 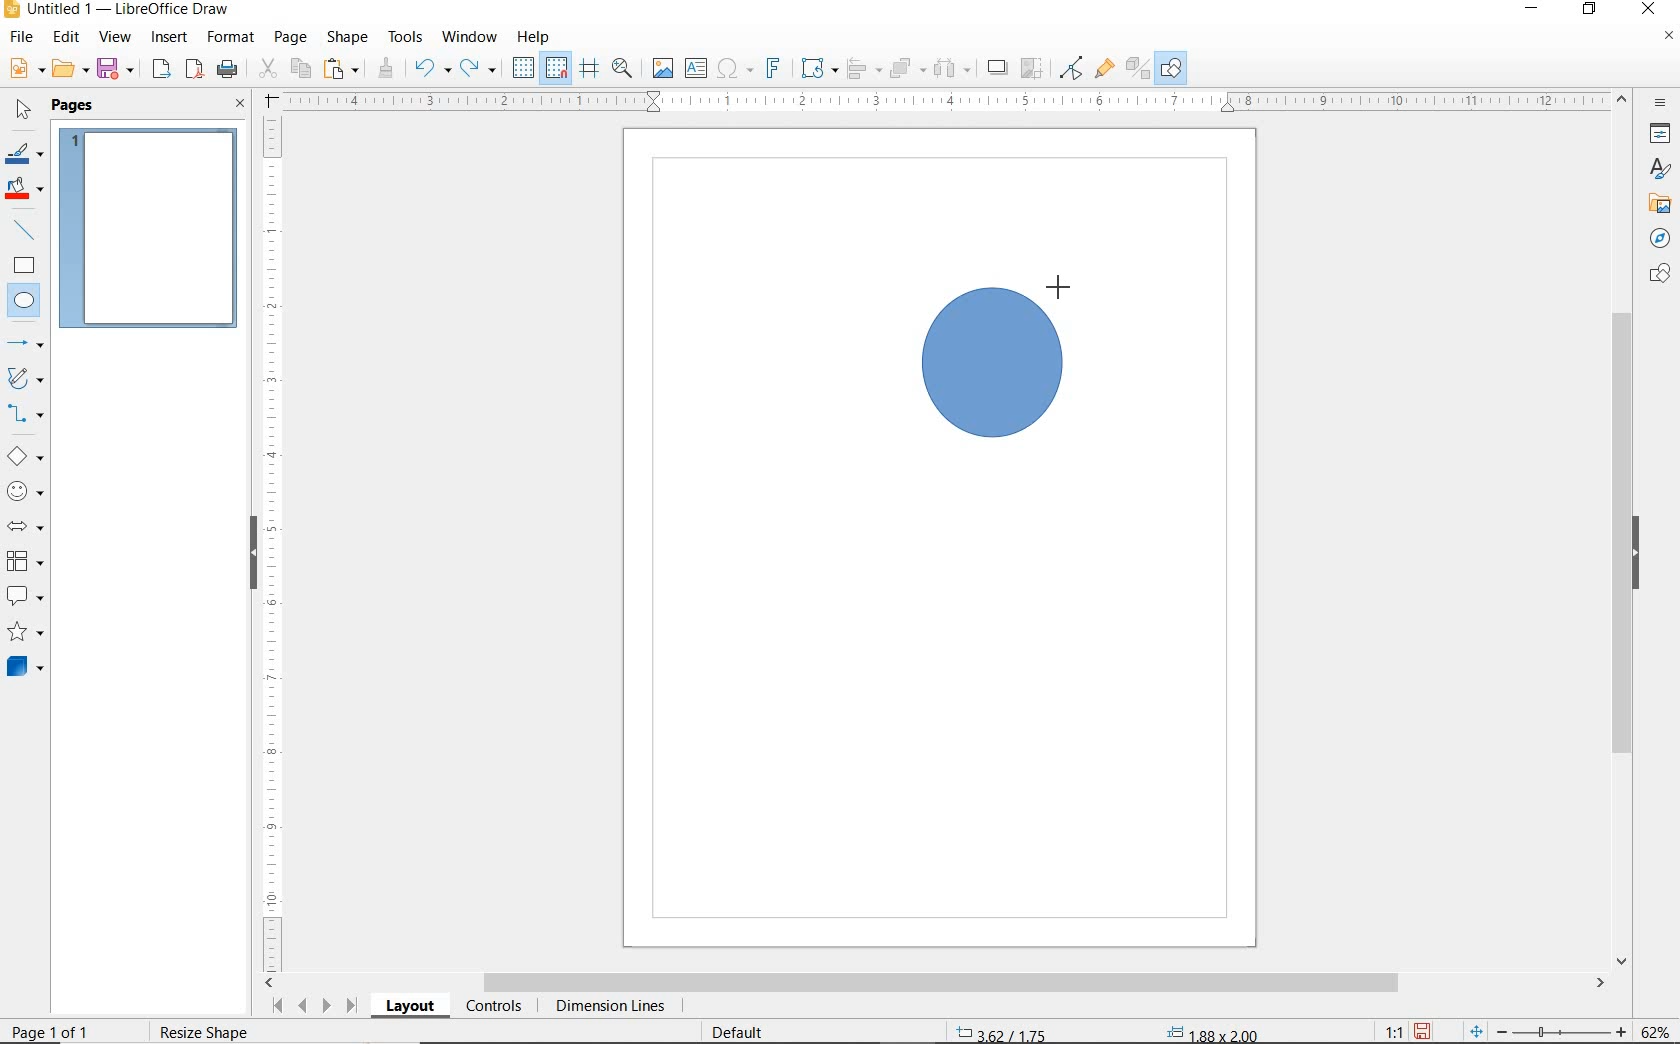 I want to click on 3D OBJECTS, so click(x=23, y=669).